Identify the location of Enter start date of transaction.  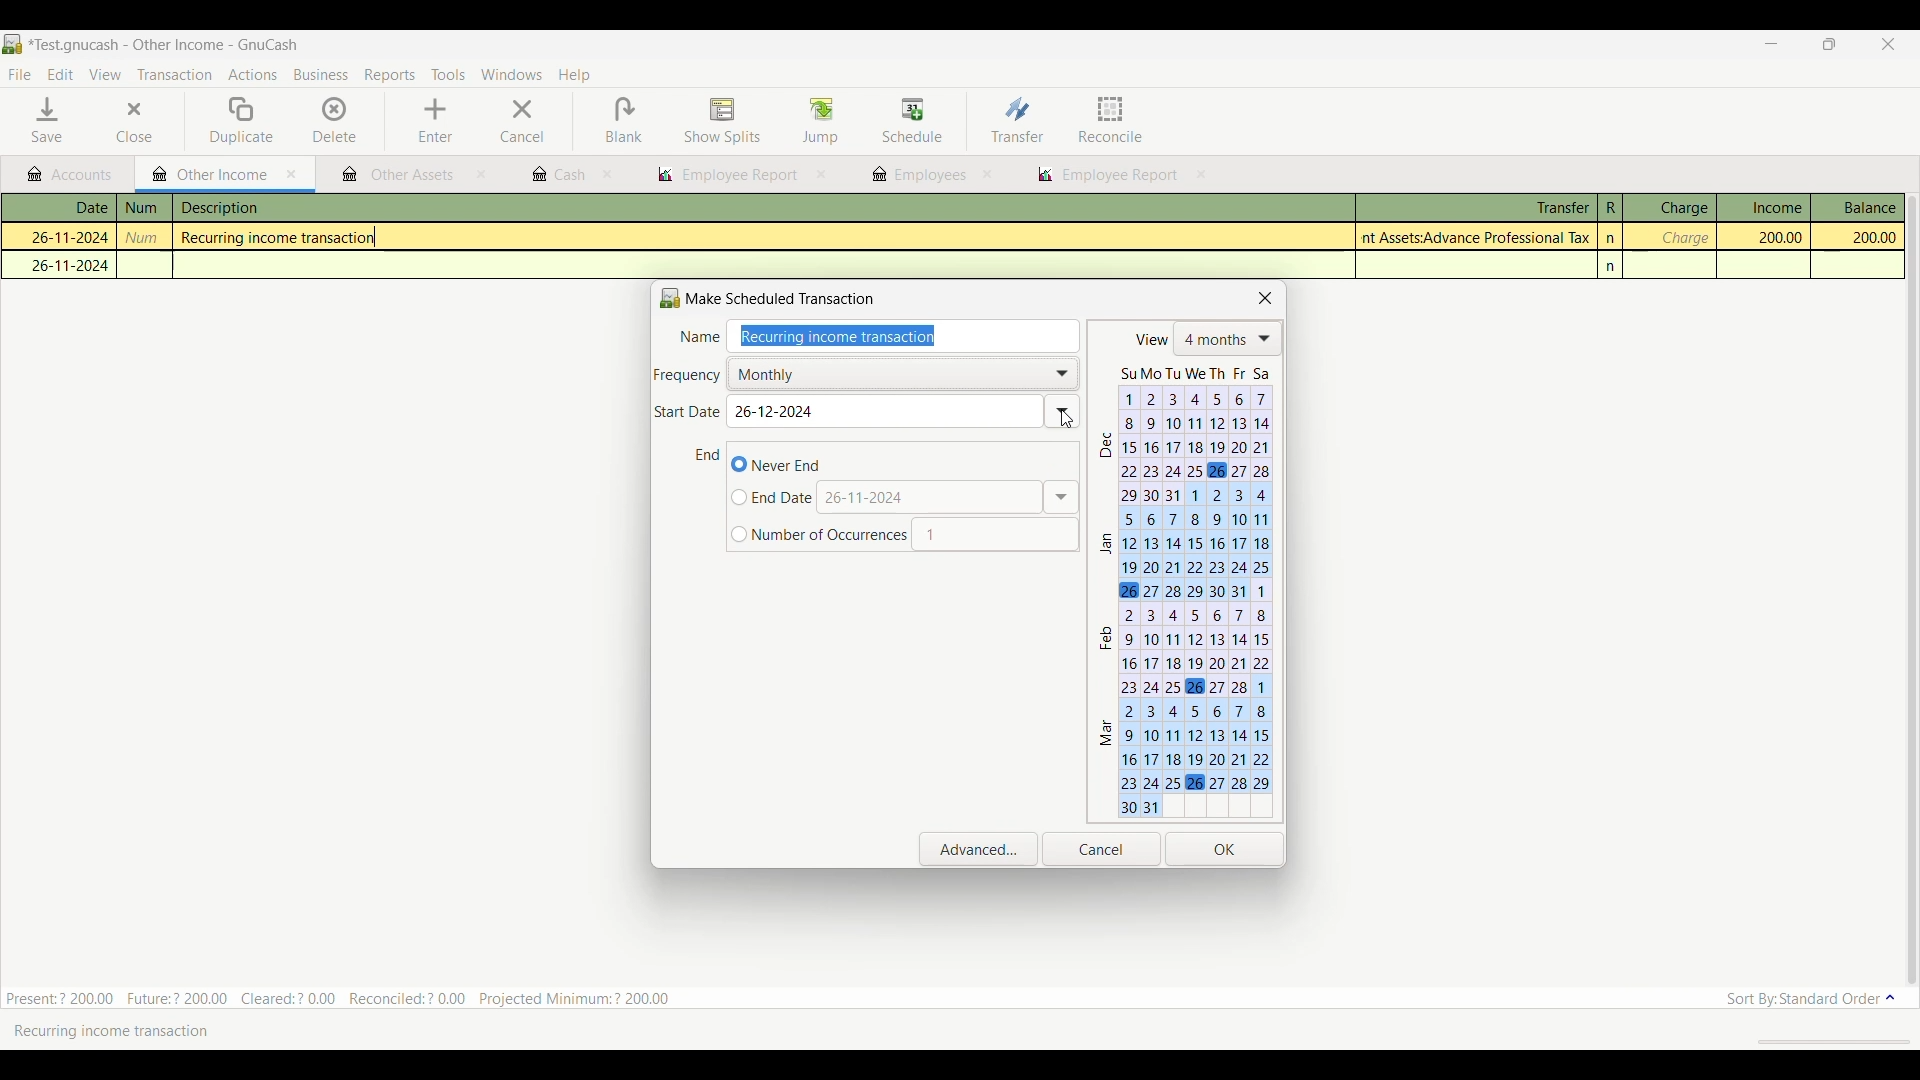
(903, 412).